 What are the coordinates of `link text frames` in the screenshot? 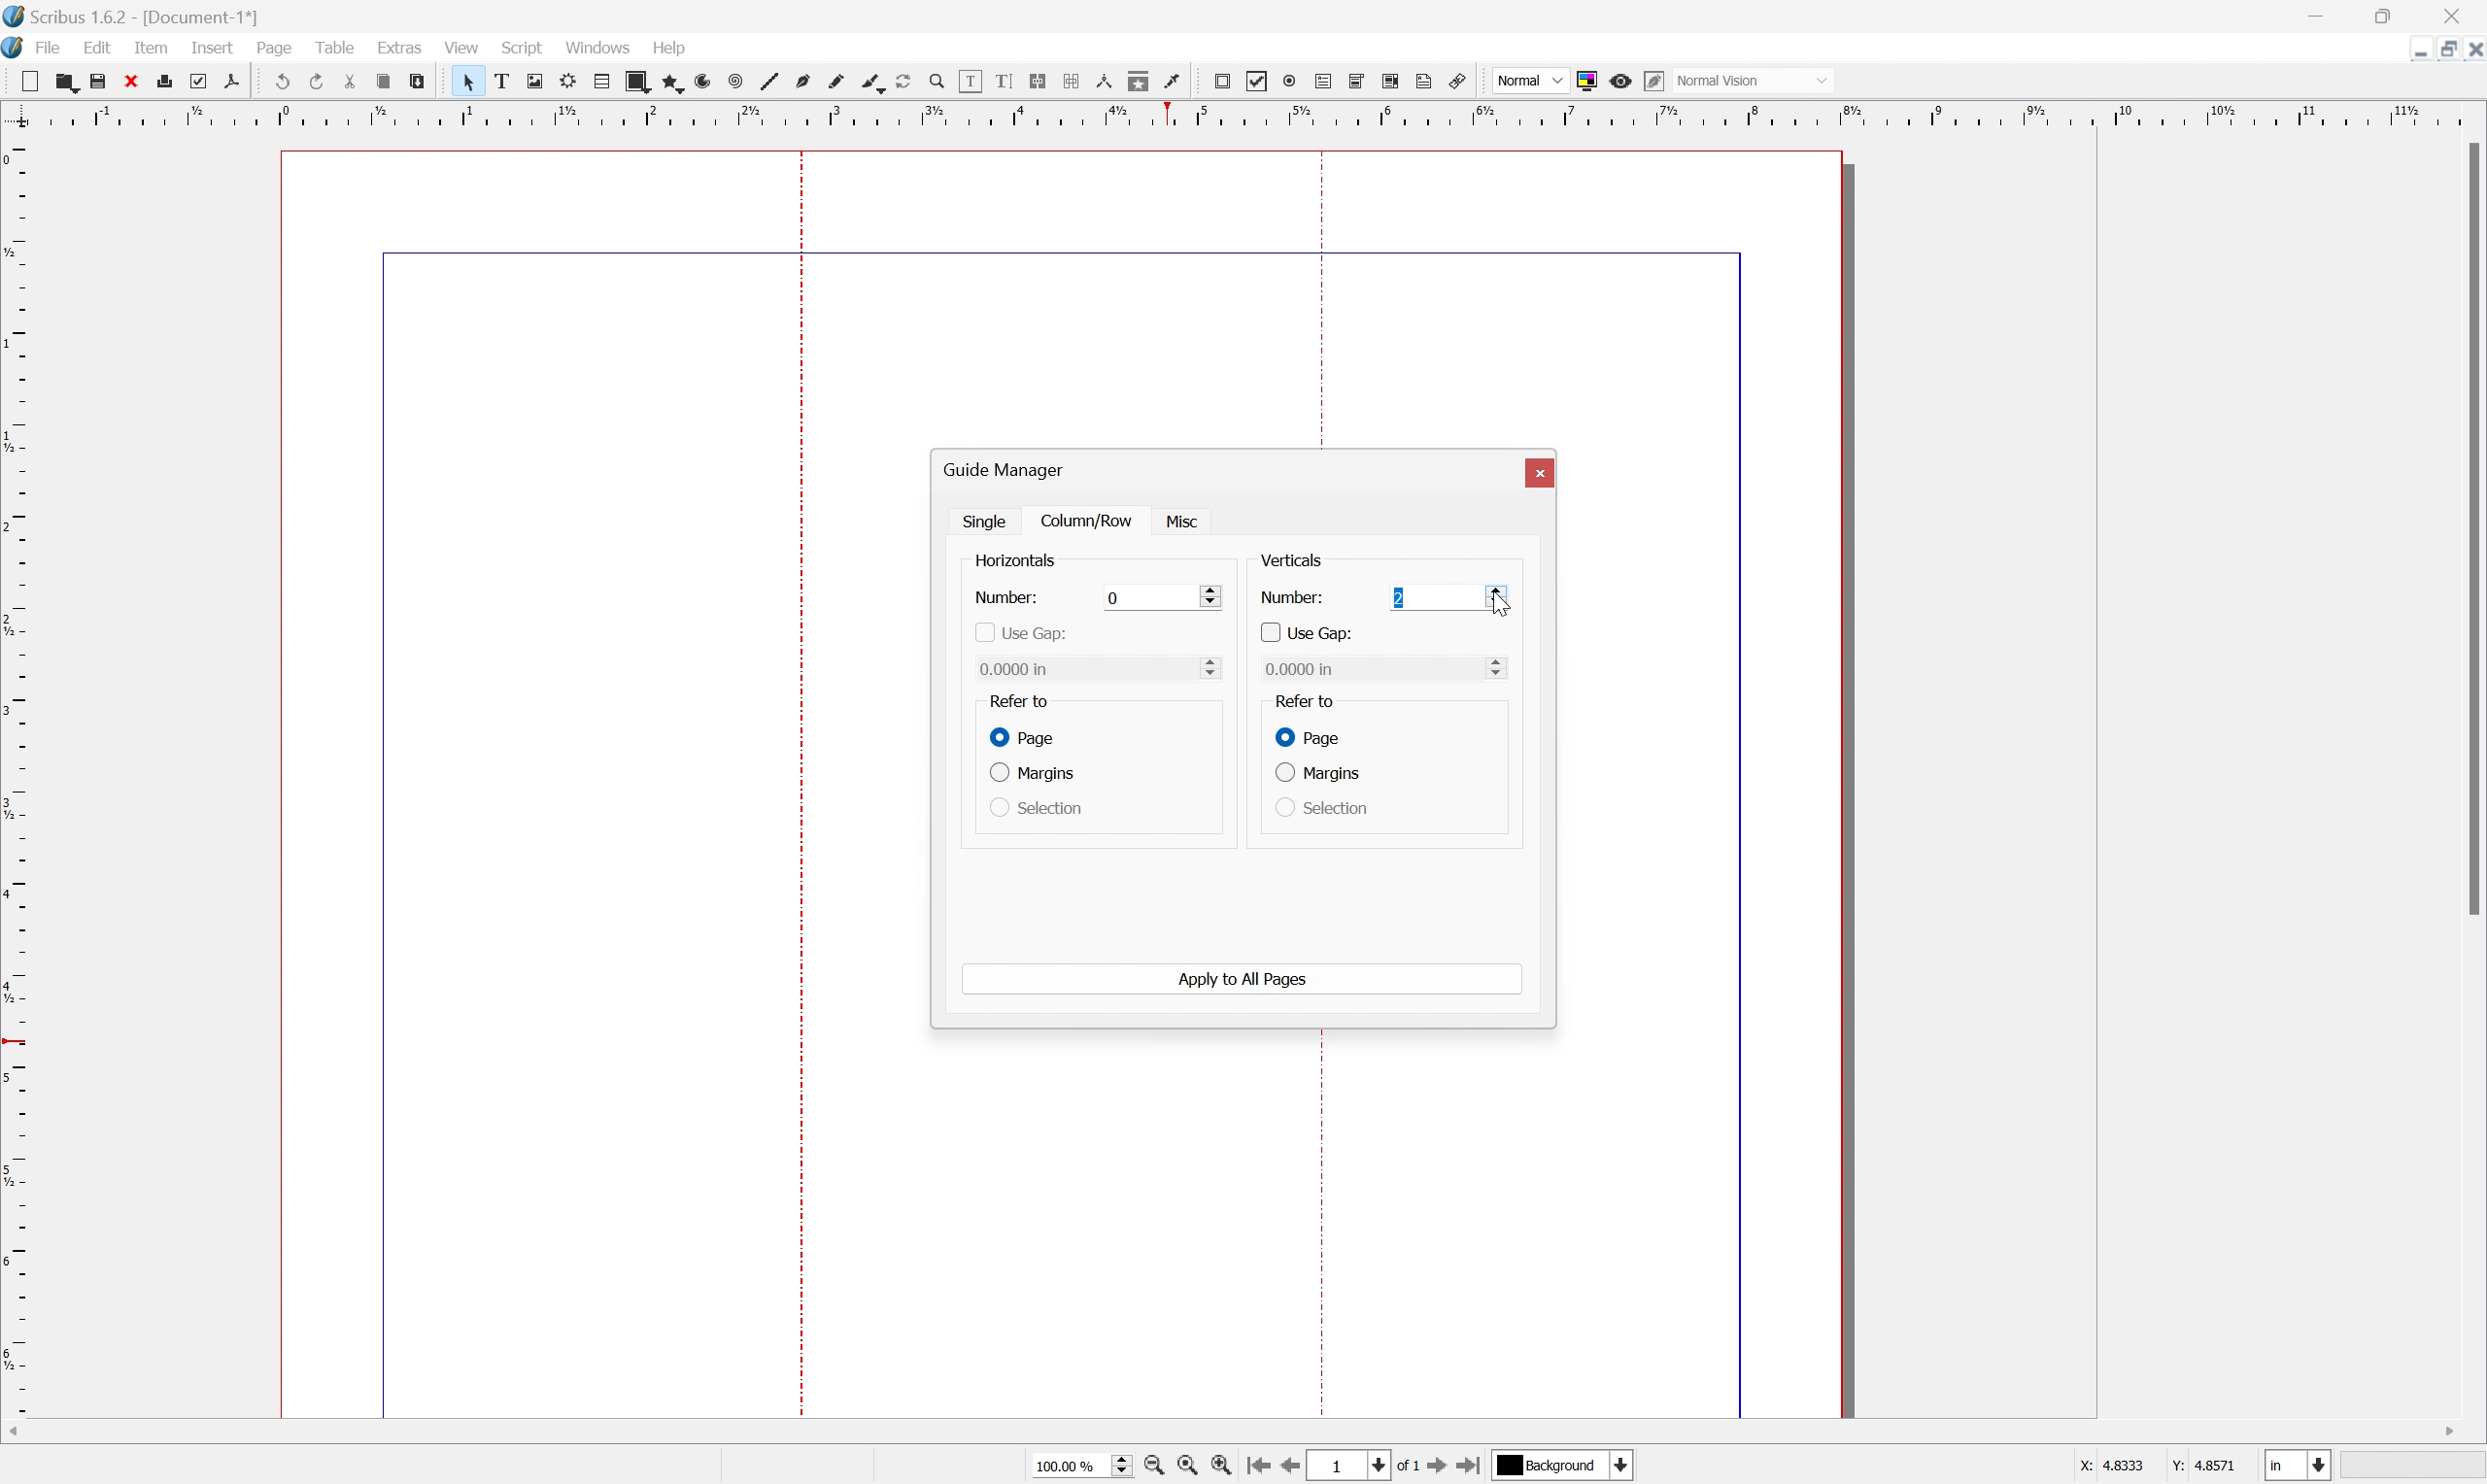 It's located at (1038, 79).